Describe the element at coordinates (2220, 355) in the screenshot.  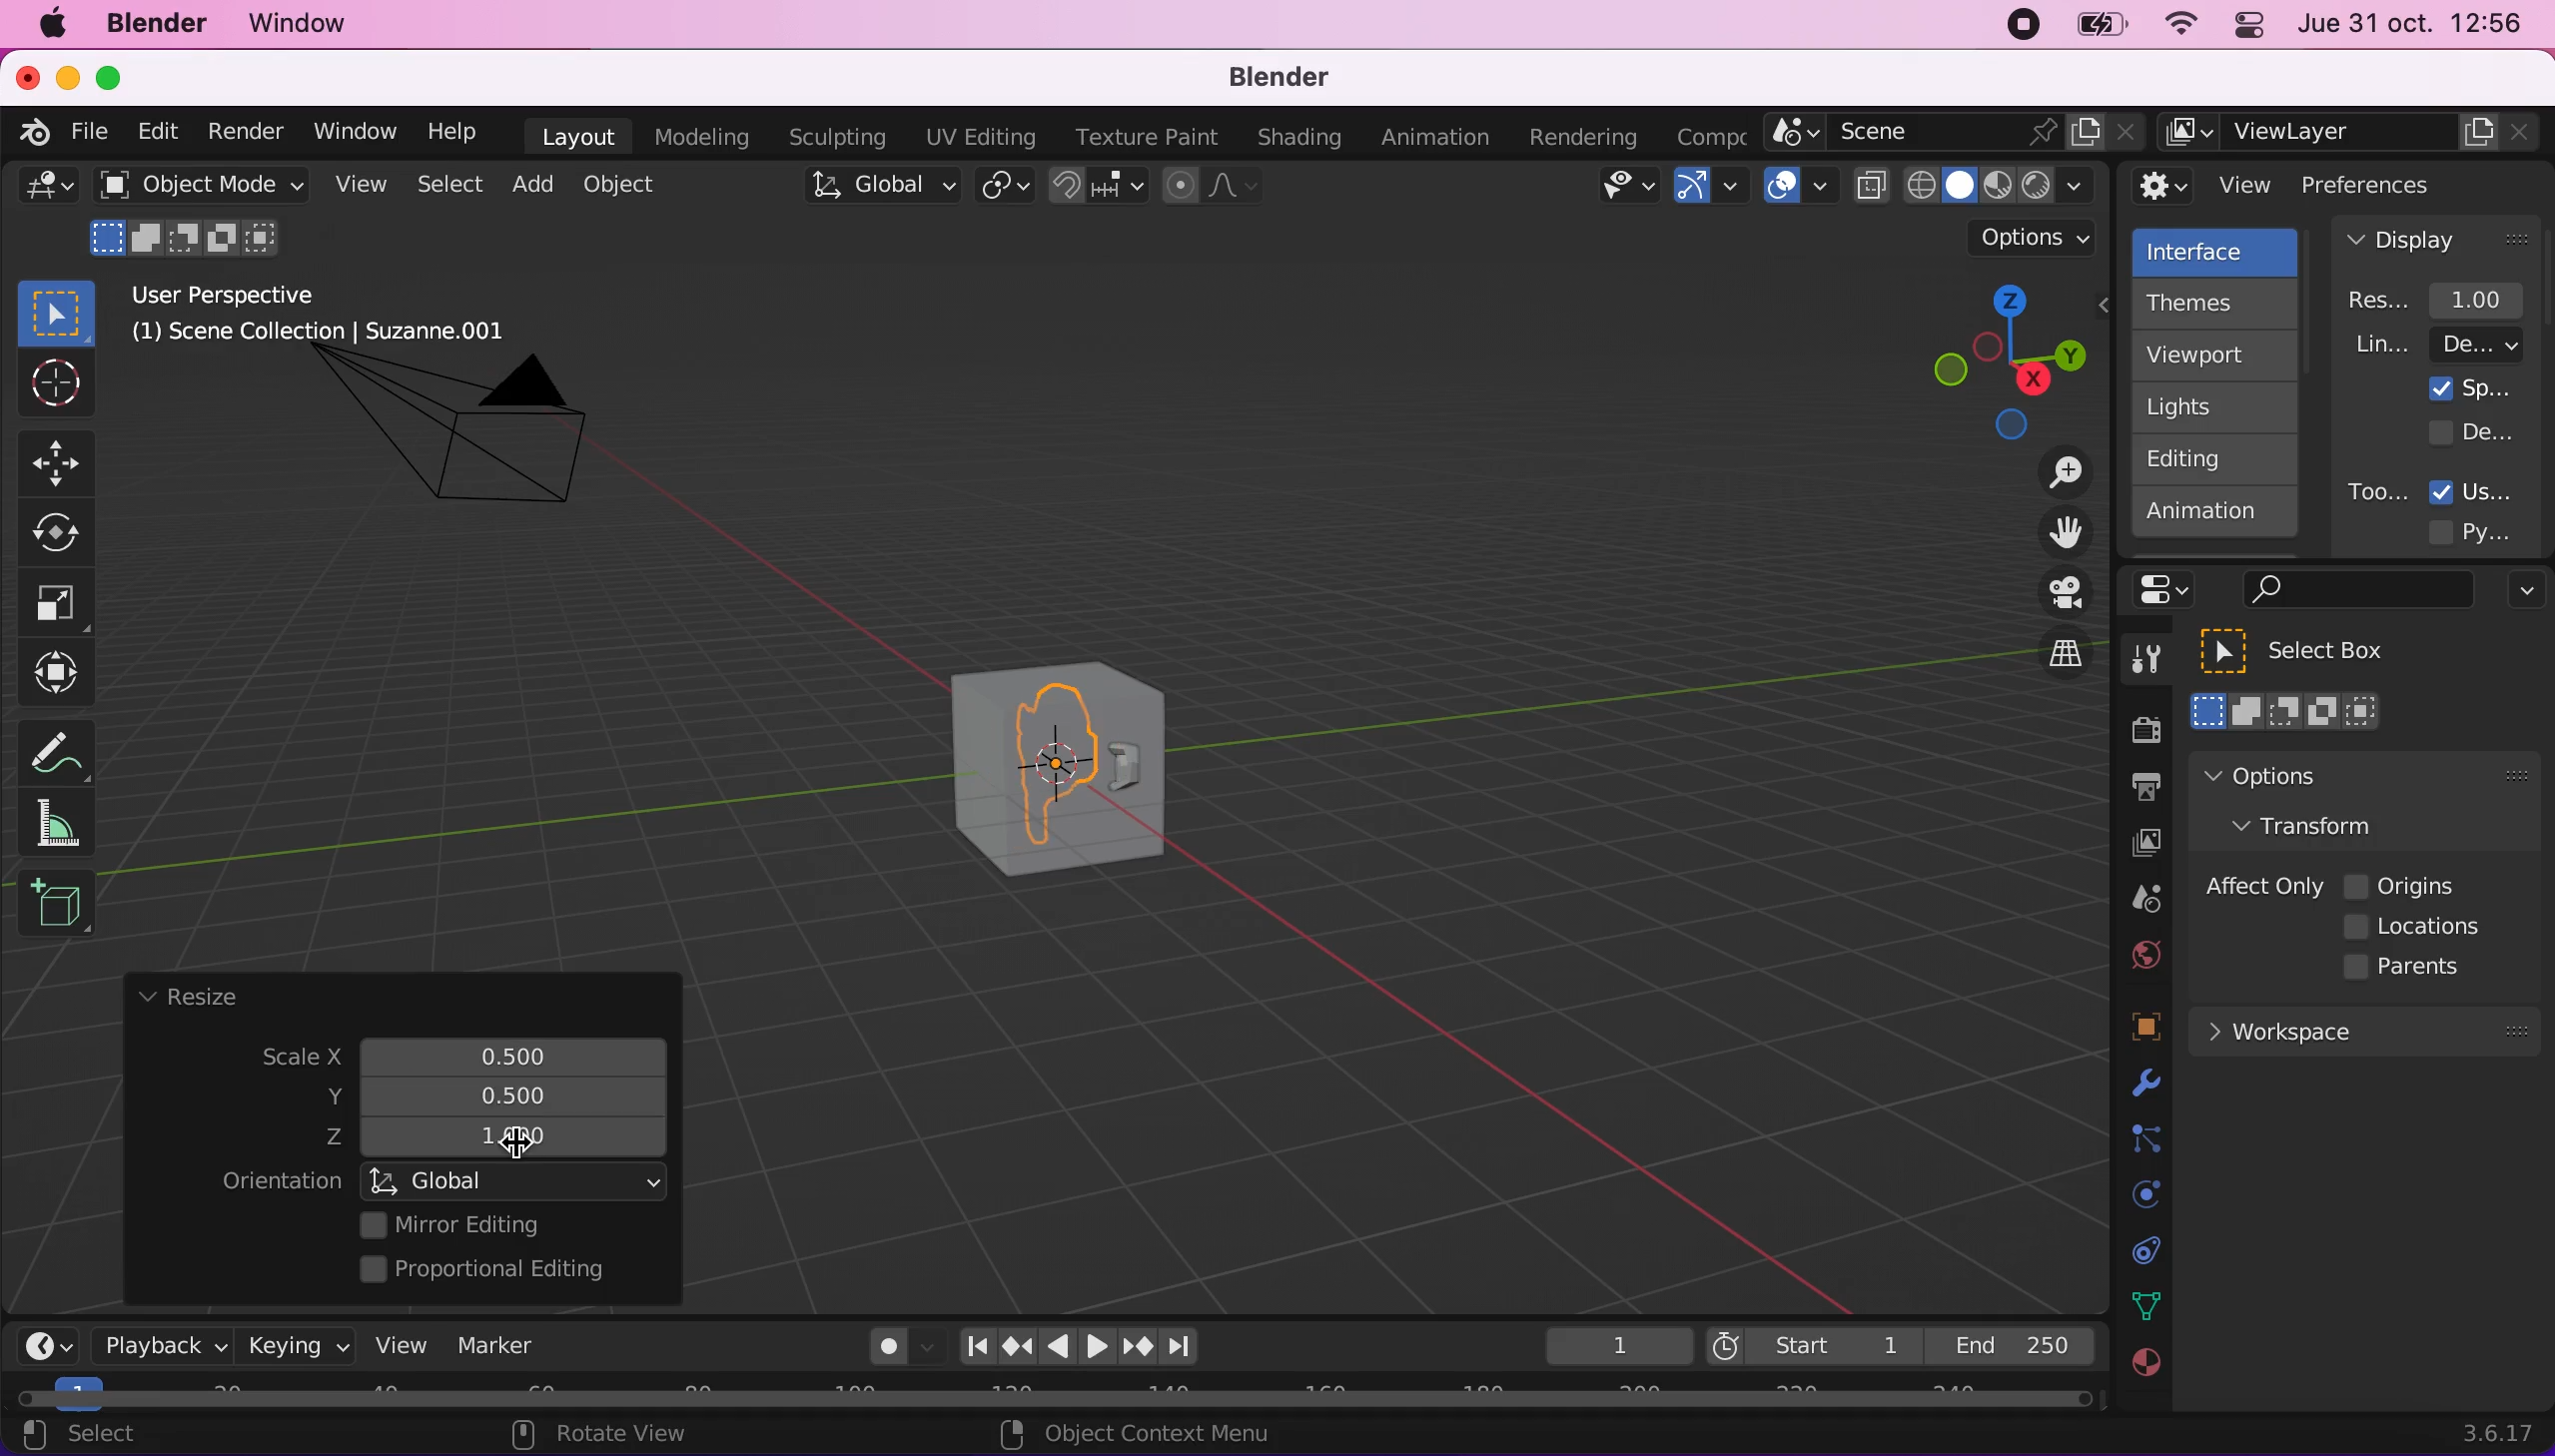
I see `viewport` at that location.